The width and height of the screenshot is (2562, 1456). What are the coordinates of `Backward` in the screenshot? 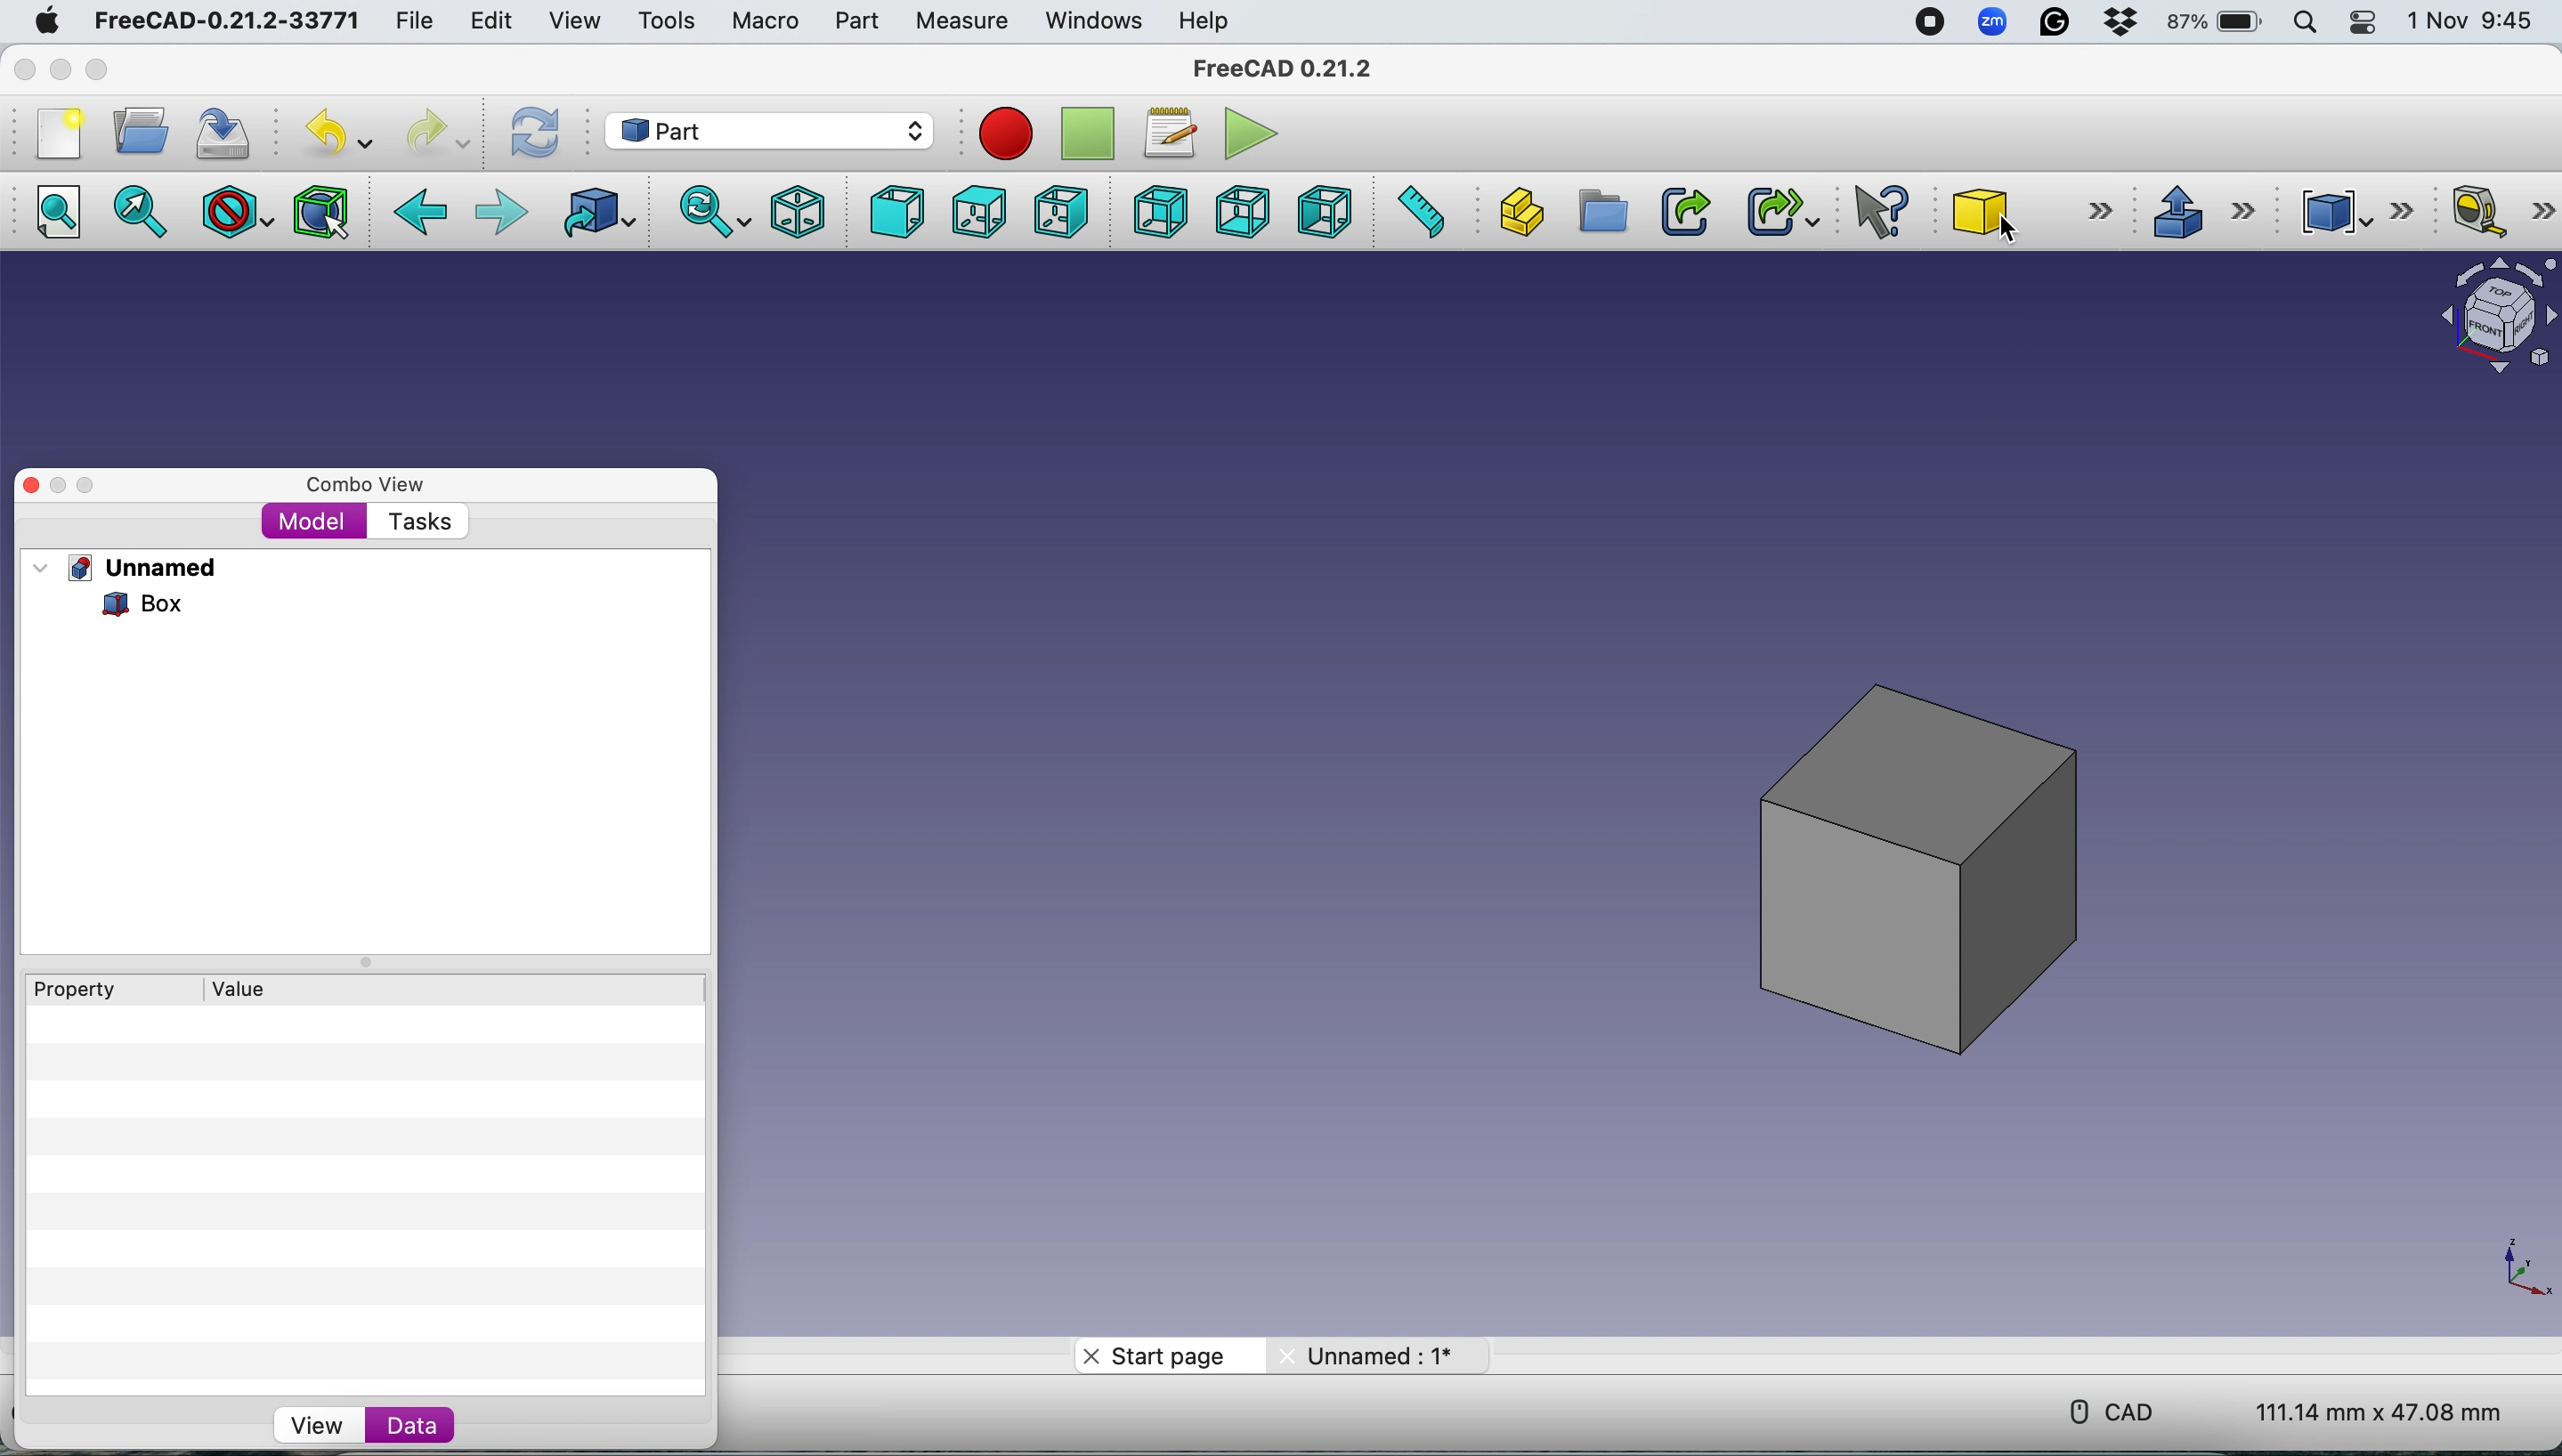 It's located at (422, 214).